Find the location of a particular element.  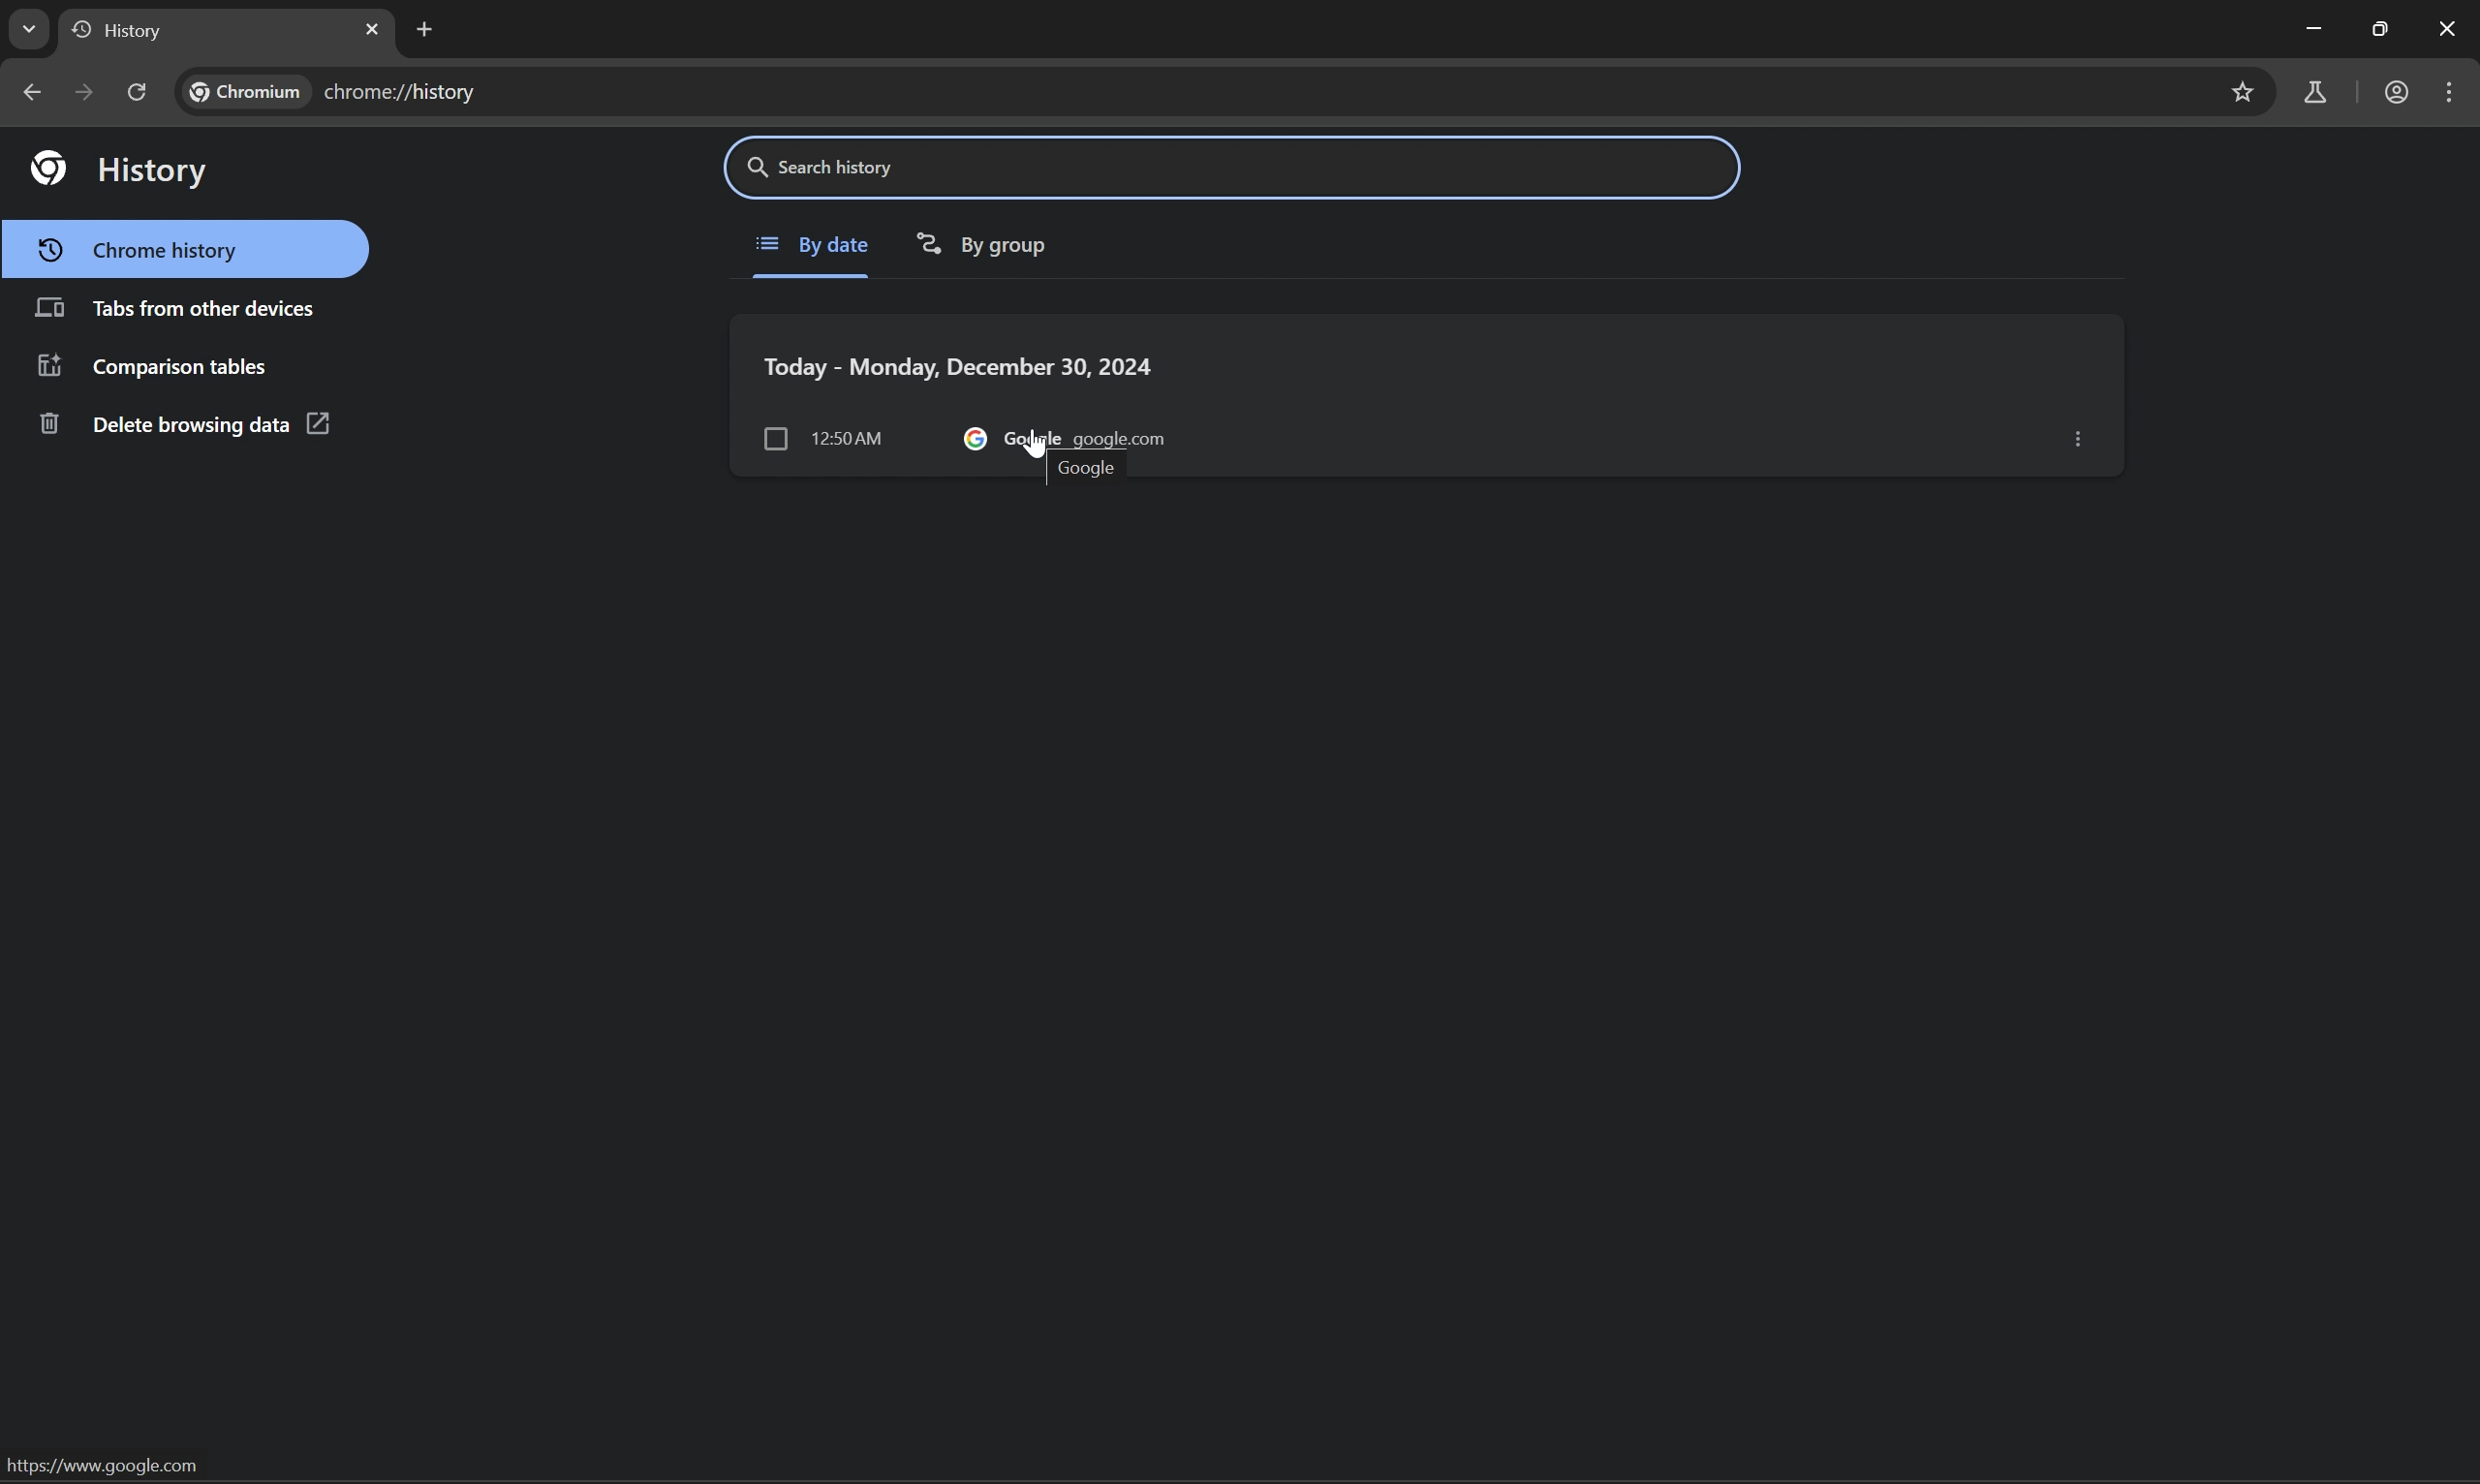

cursor is located at coordinates (1034, 445).